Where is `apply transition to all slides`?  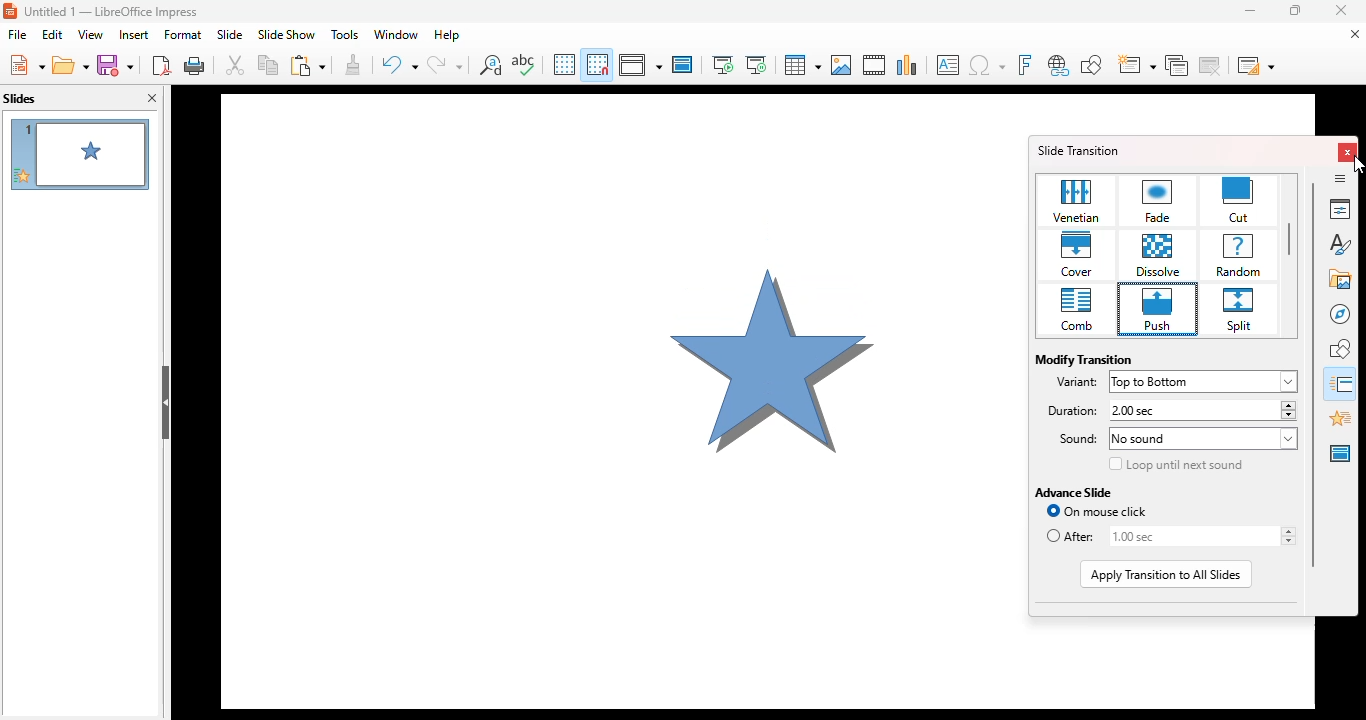 apply transition to all slides is located at coordinates (1166, 575).